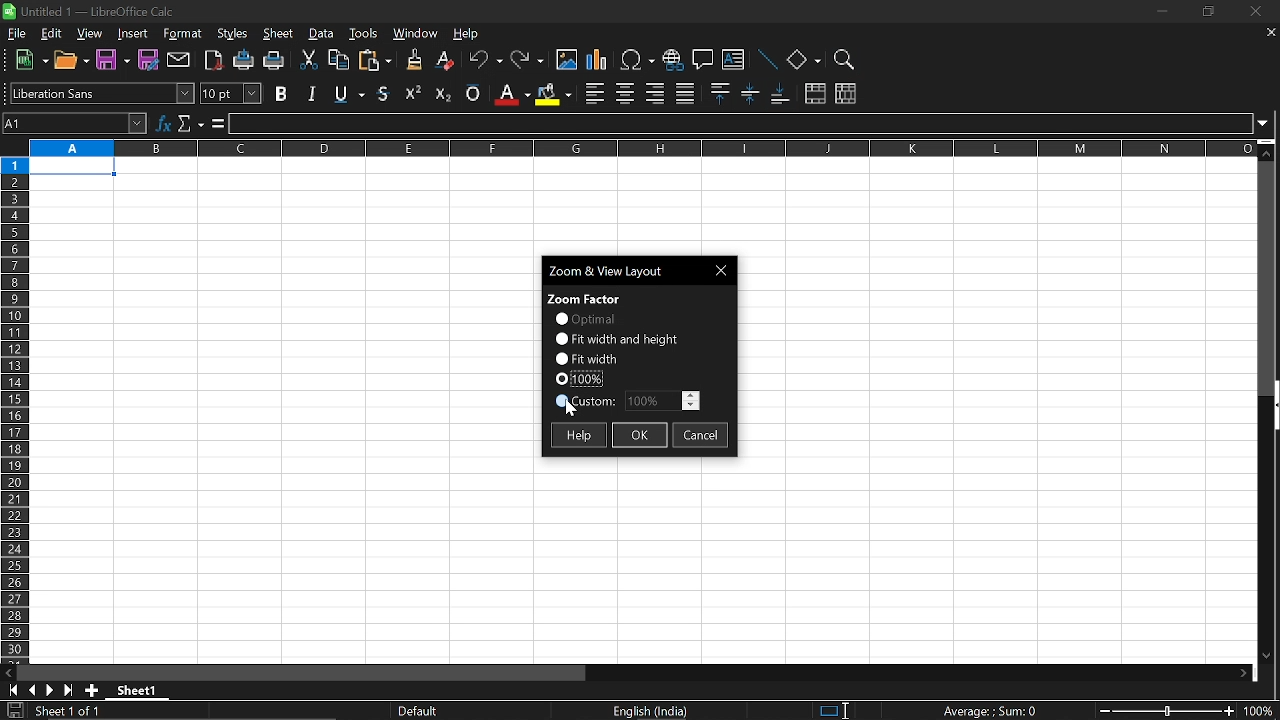 This screenshot has width=1280, height=720. I want to click on new, so click(32, 61).